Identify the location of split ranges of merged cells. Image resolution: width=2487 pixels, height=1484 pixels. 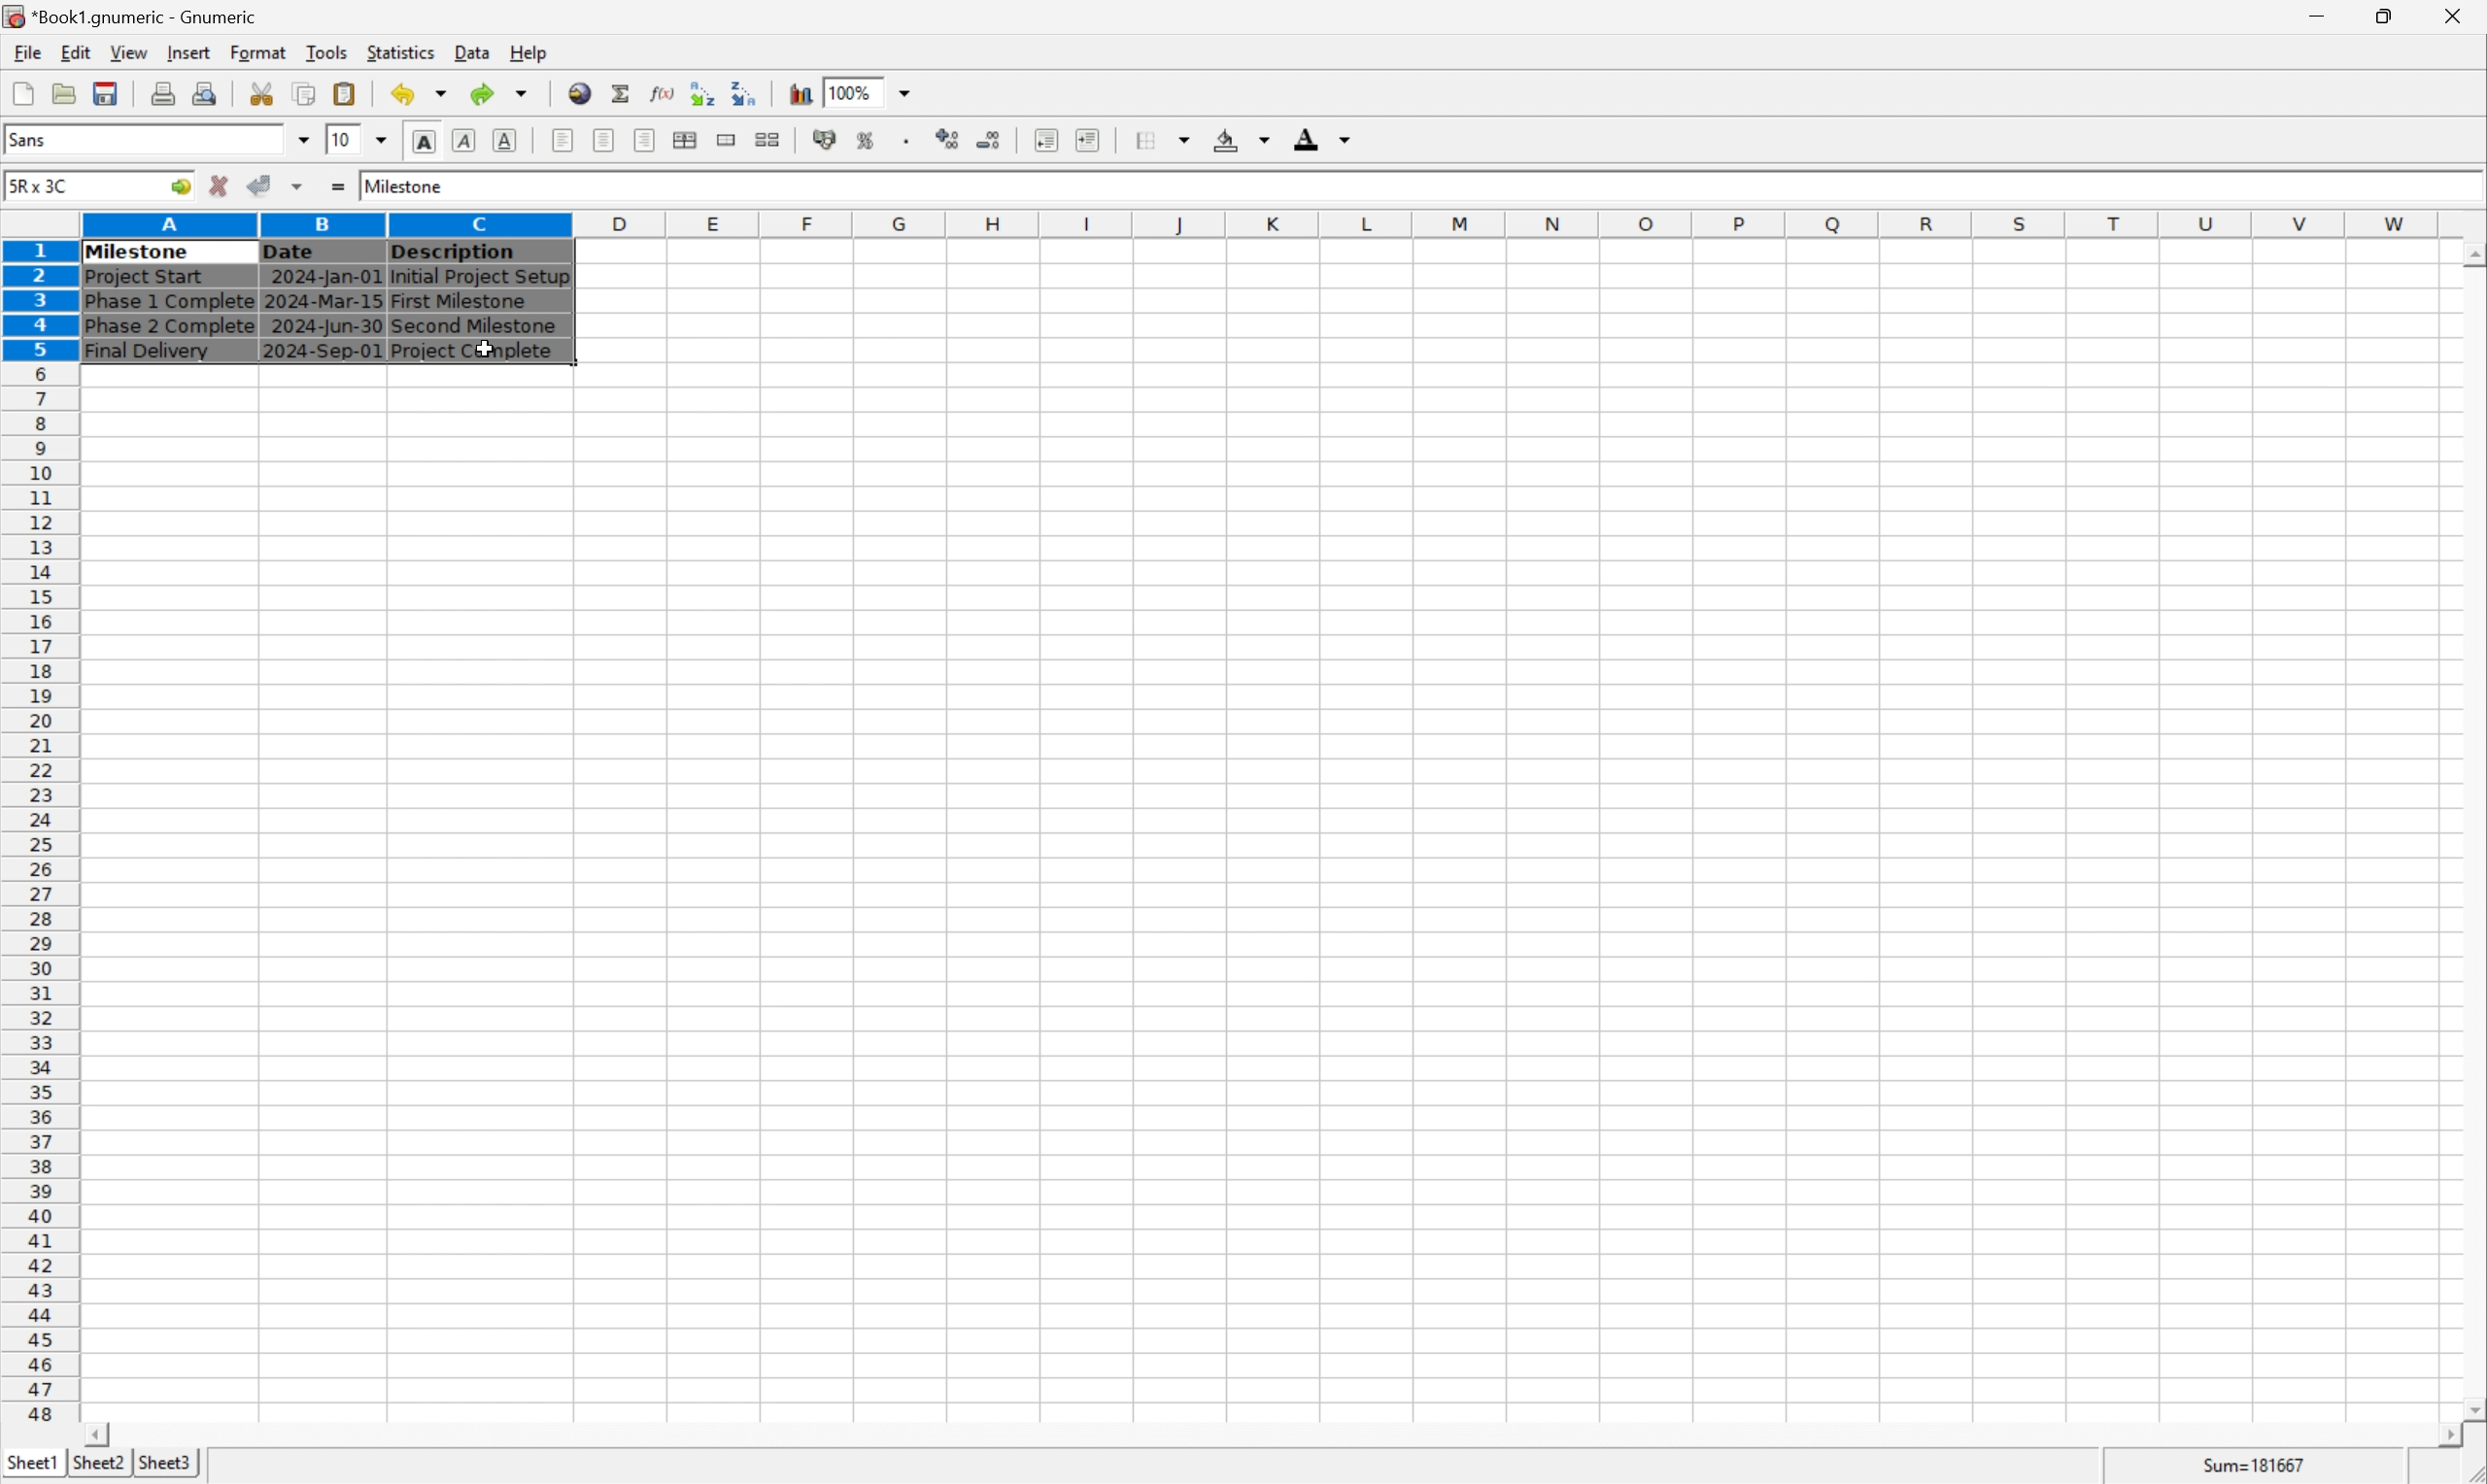
(768, 139).